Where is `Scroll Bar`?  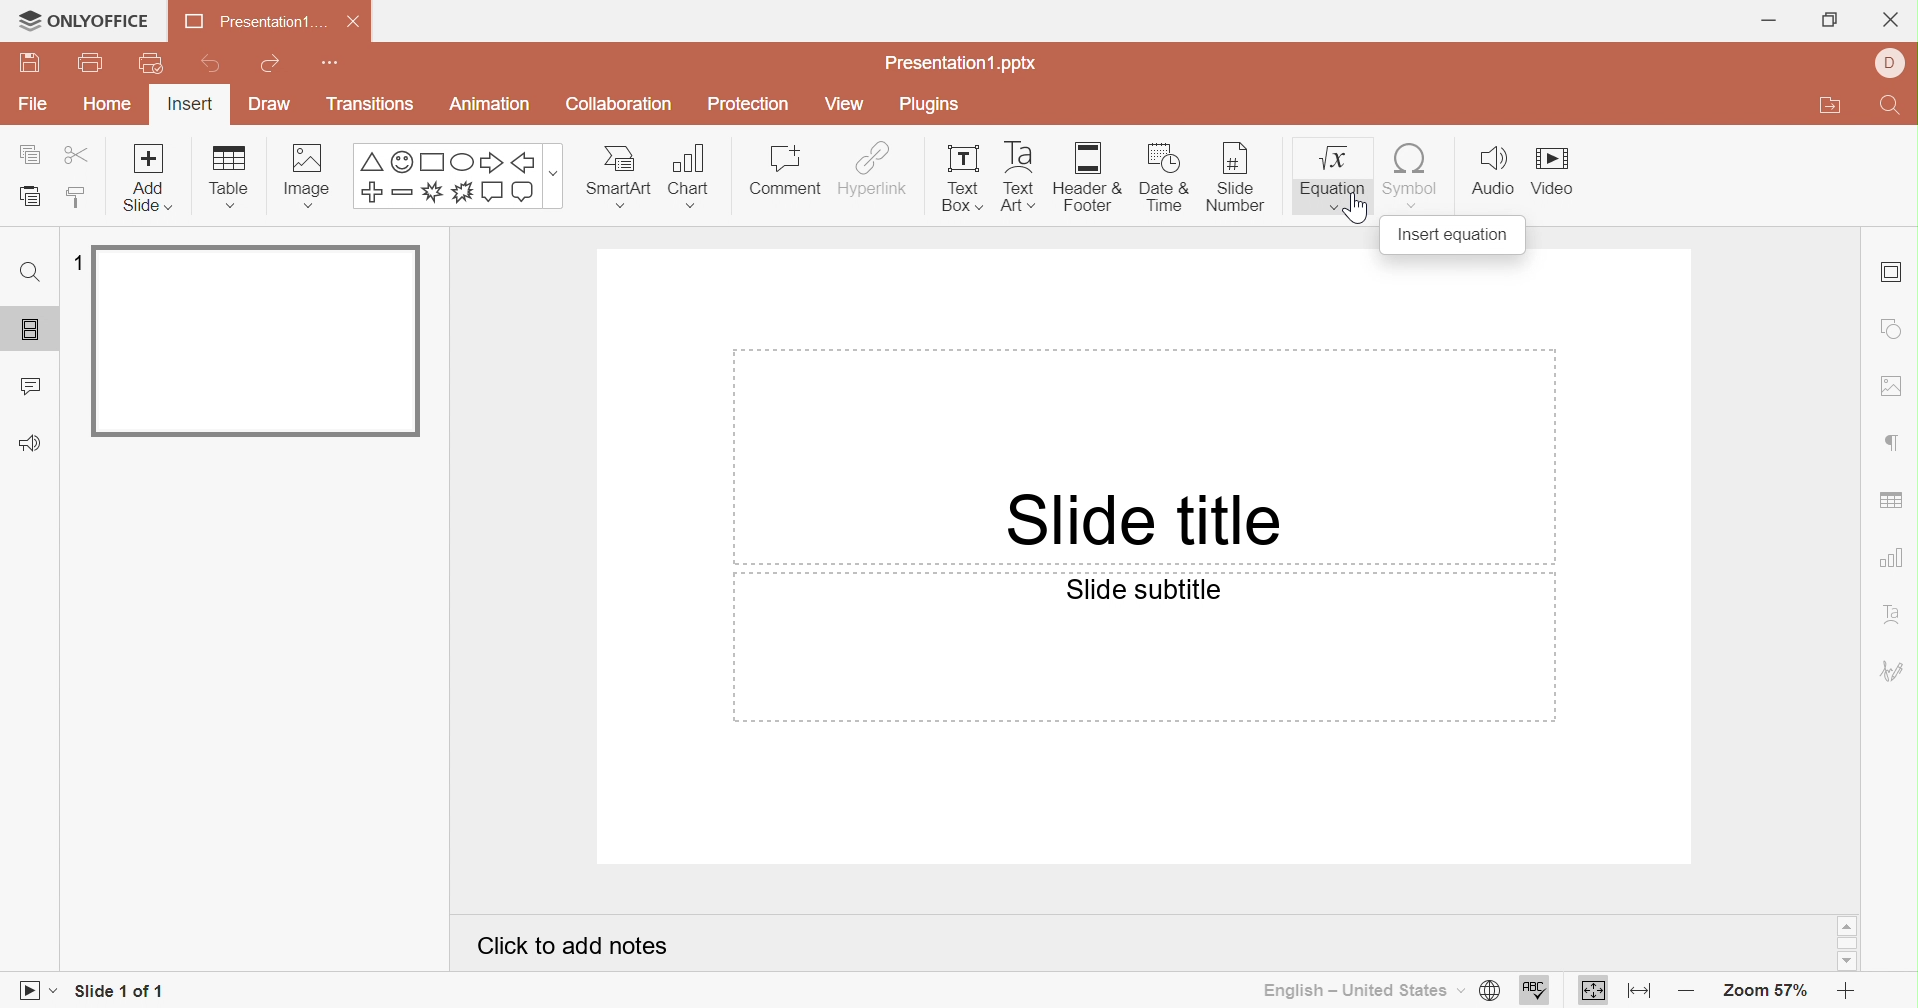 Scroll Bar is located at coordinates (1847, 946).